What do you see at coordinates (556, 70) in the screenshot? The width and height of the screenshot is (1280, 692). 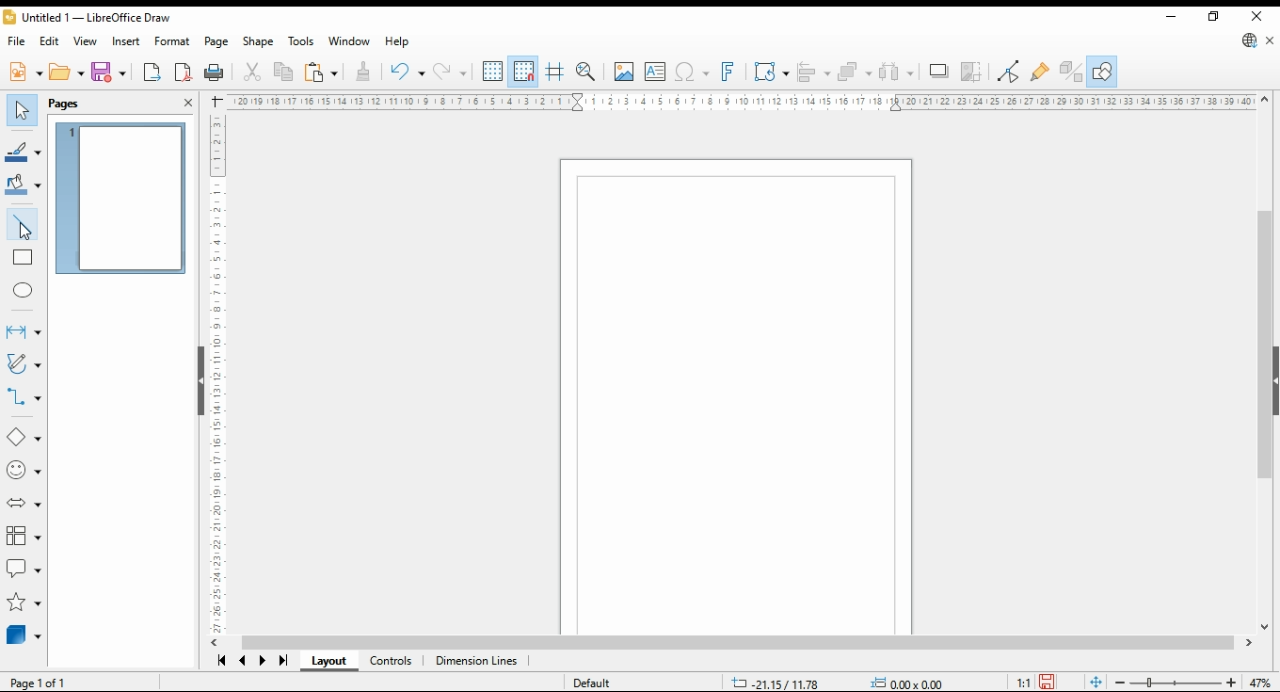 I see `helplines for moving` at bounding box center [556, 70].